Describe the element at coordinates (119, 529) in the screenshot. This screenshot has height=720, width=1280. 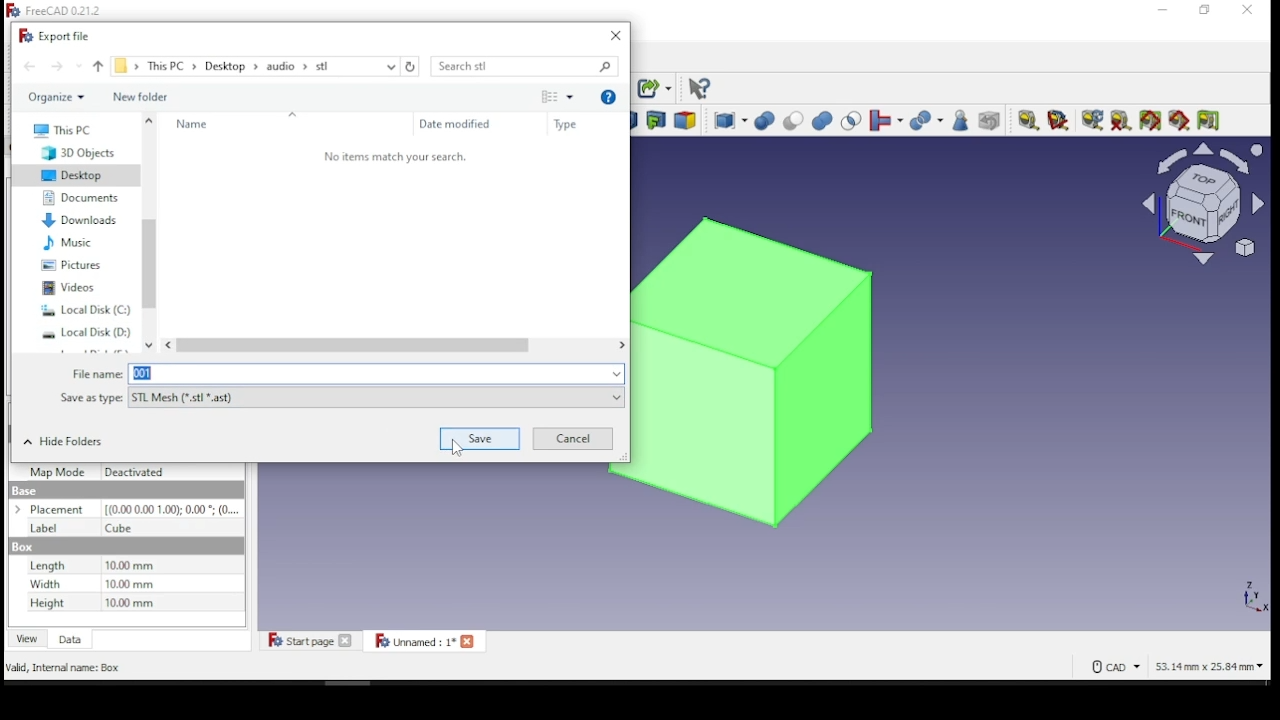
I see `Cube` at that location.